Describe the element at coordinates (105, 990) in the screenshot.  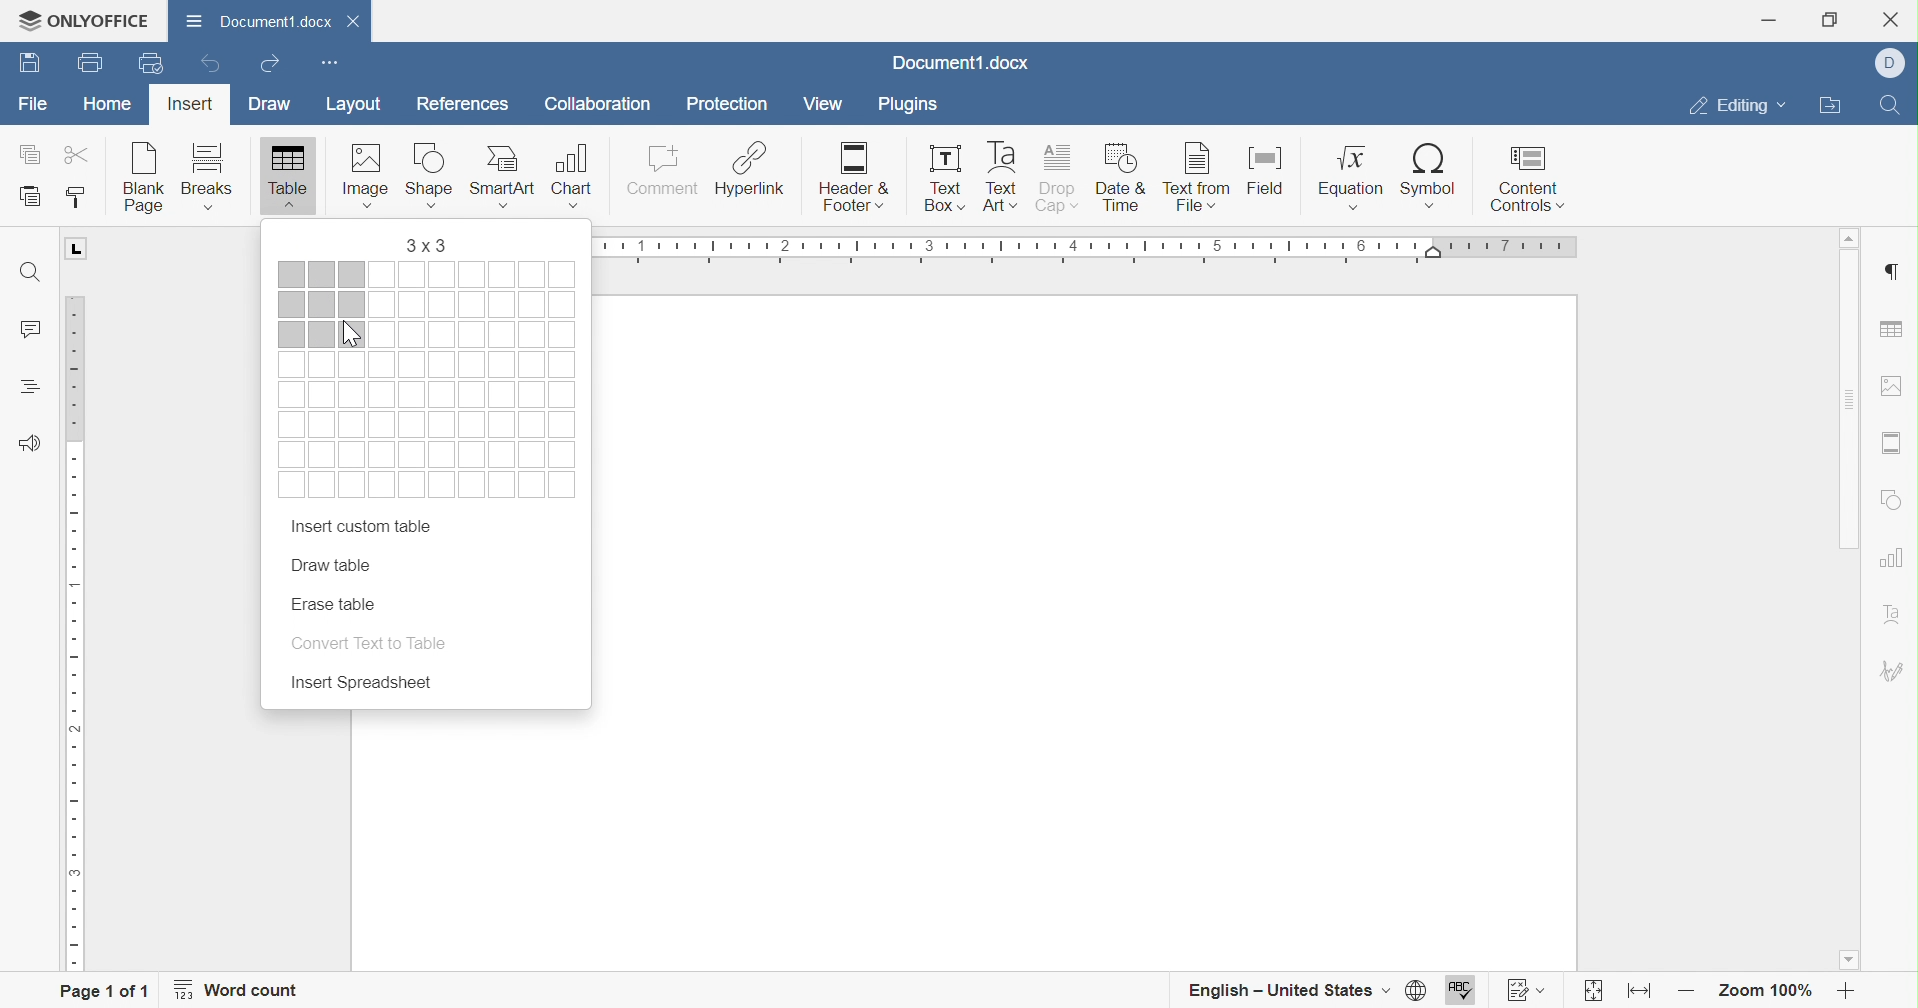
I see `Page 1 of 1` at that location.